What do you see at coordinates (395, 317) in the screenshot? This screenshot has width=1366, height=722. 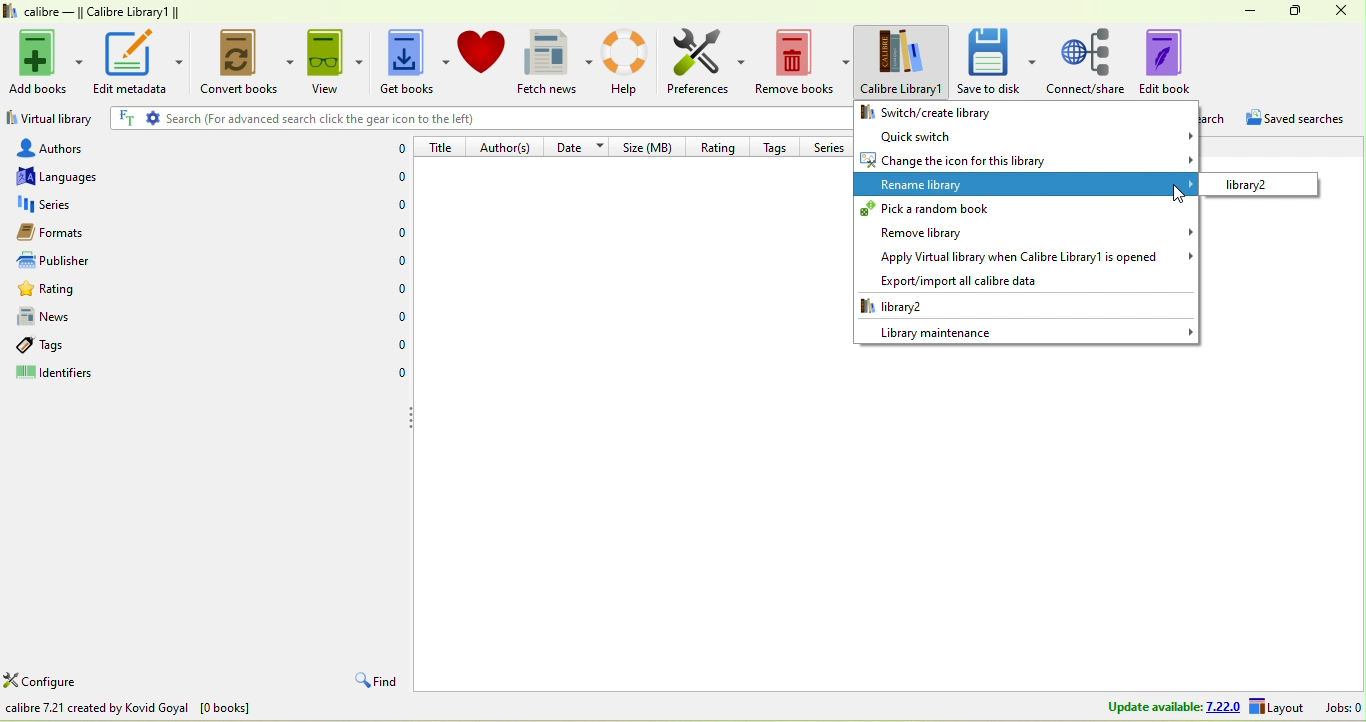 I see `0` at bounding box center [395, 317].